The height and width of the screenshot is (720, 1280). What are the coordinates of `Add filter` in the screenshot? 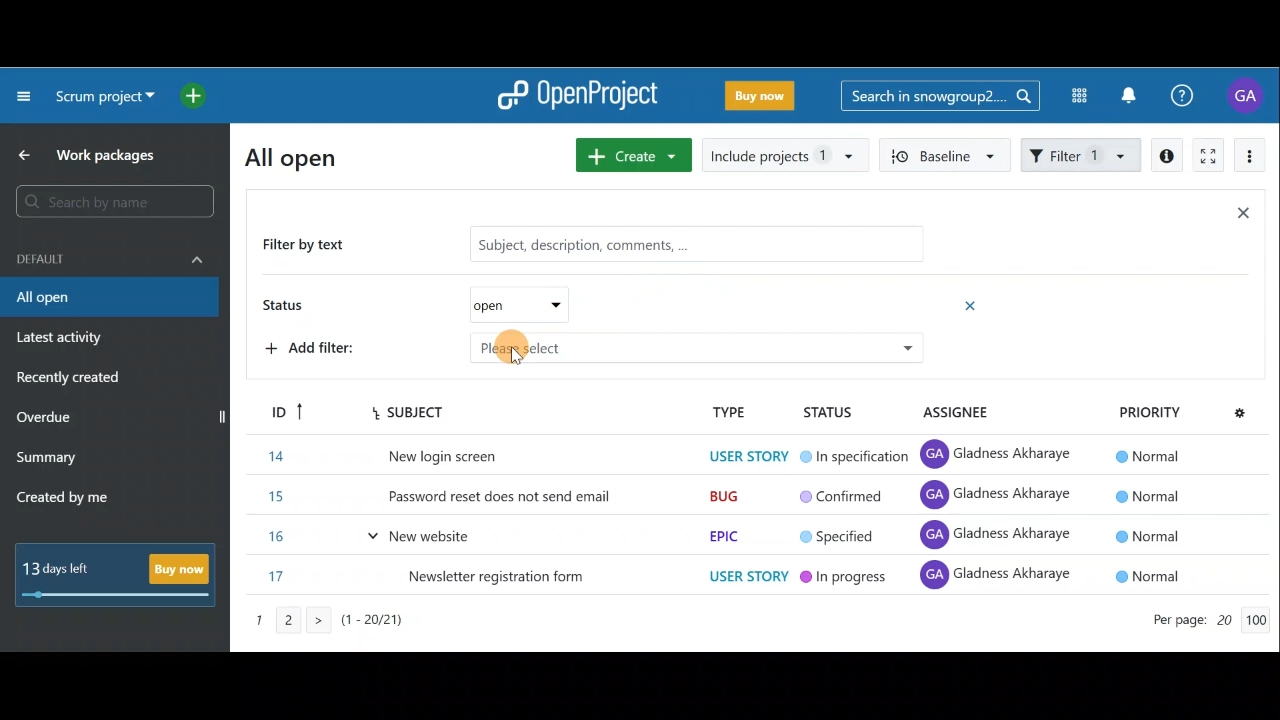 It's located at (614, 350).